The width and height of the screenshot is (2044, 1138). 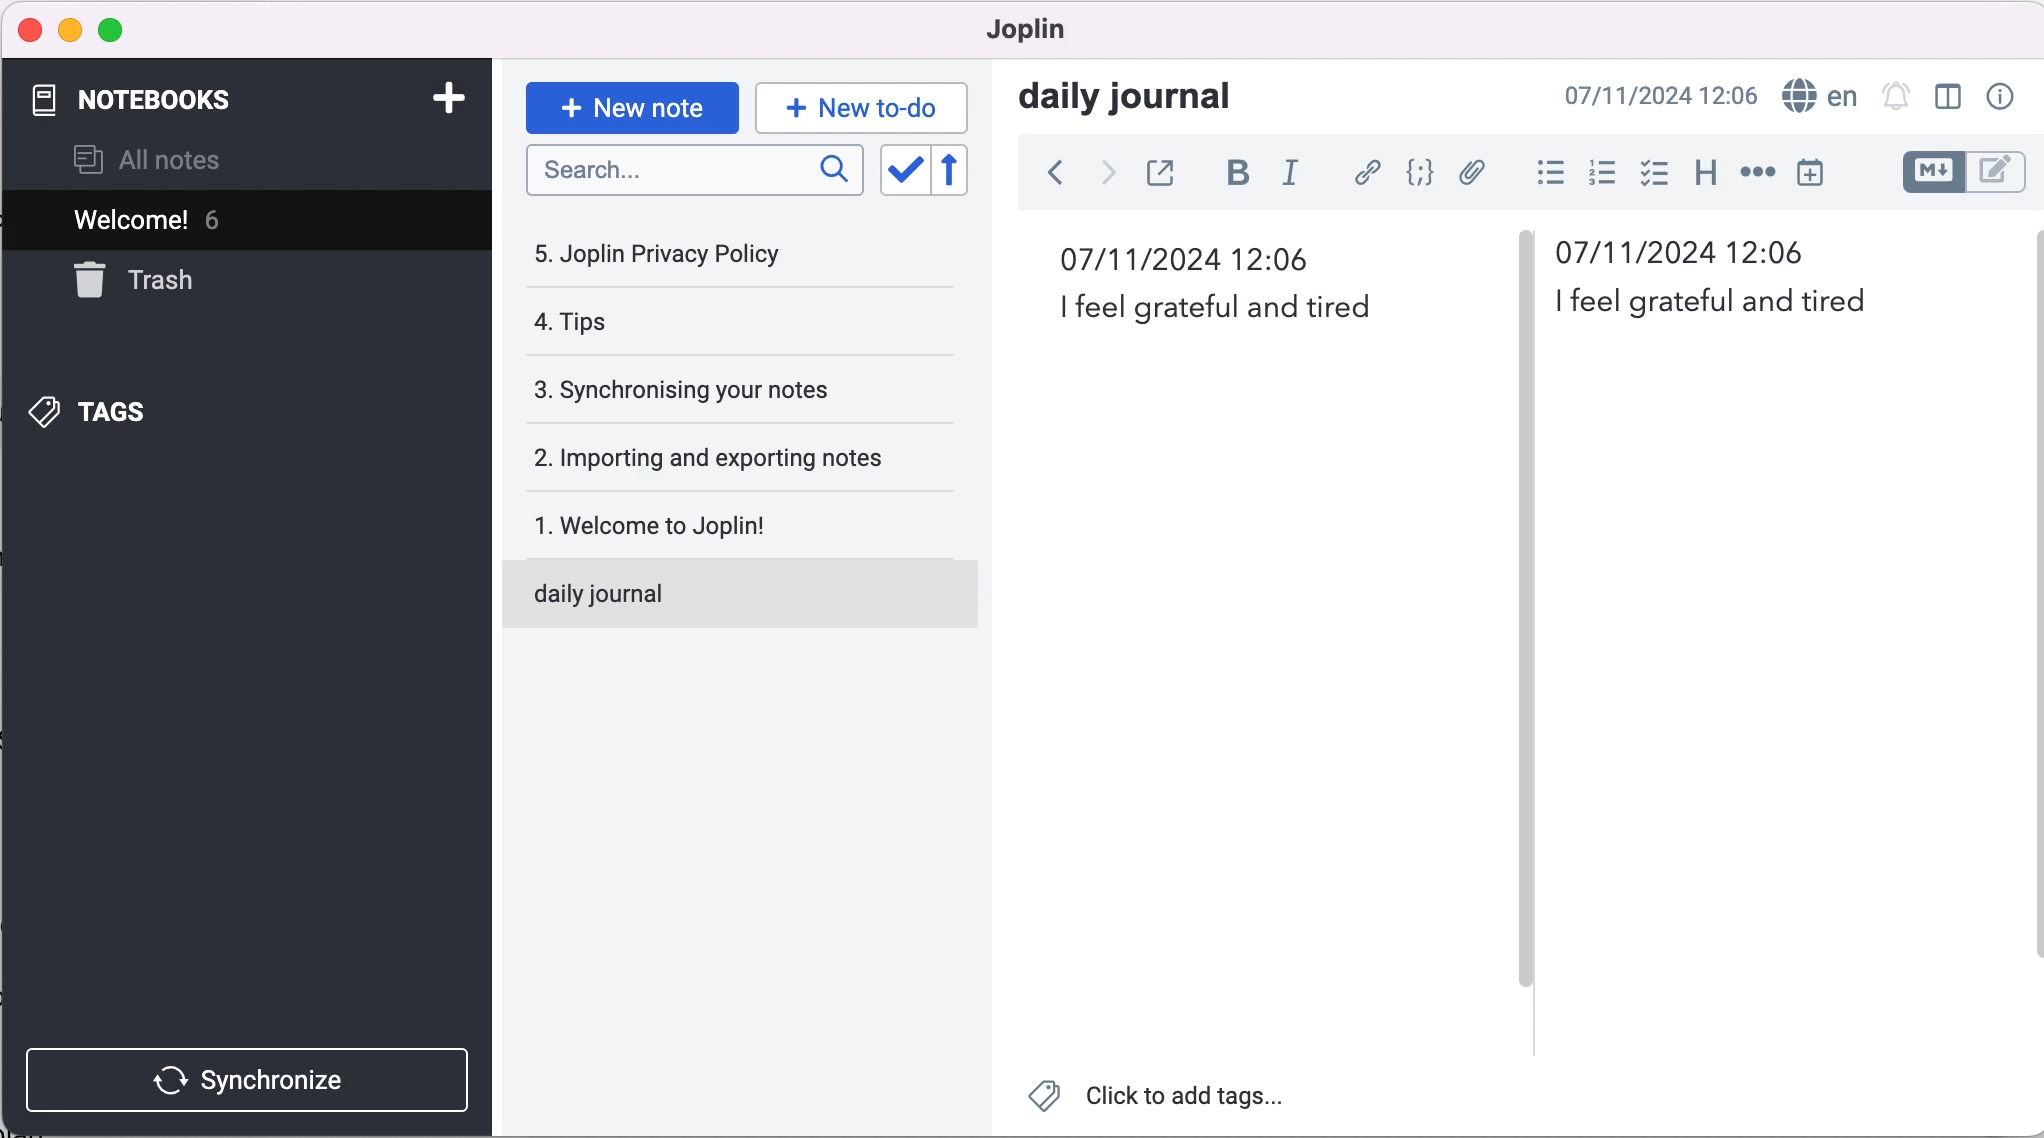 I want to click on time and date, so click(x=1200, y=260).